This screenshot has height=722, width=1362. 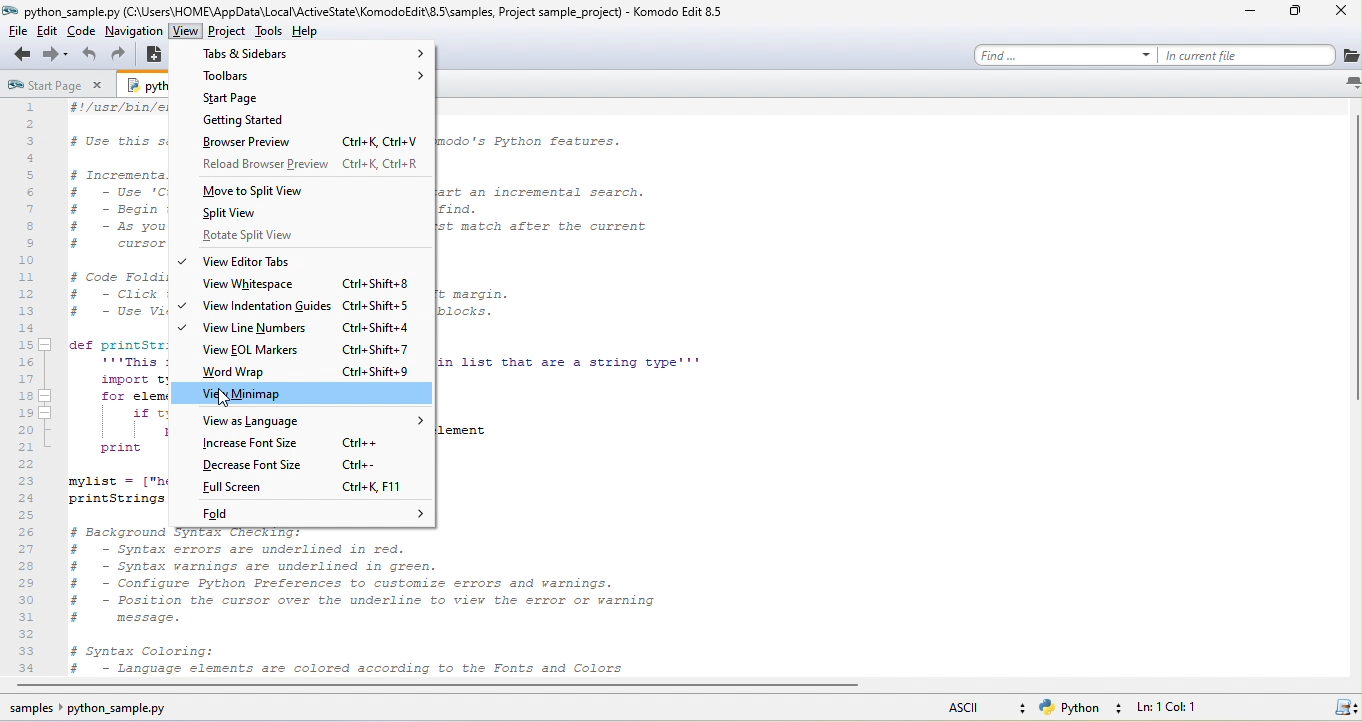 What do you see at coordinates (227, 399) in the screenshot?
I see `cursor movement` at bounding box center [227, 399].